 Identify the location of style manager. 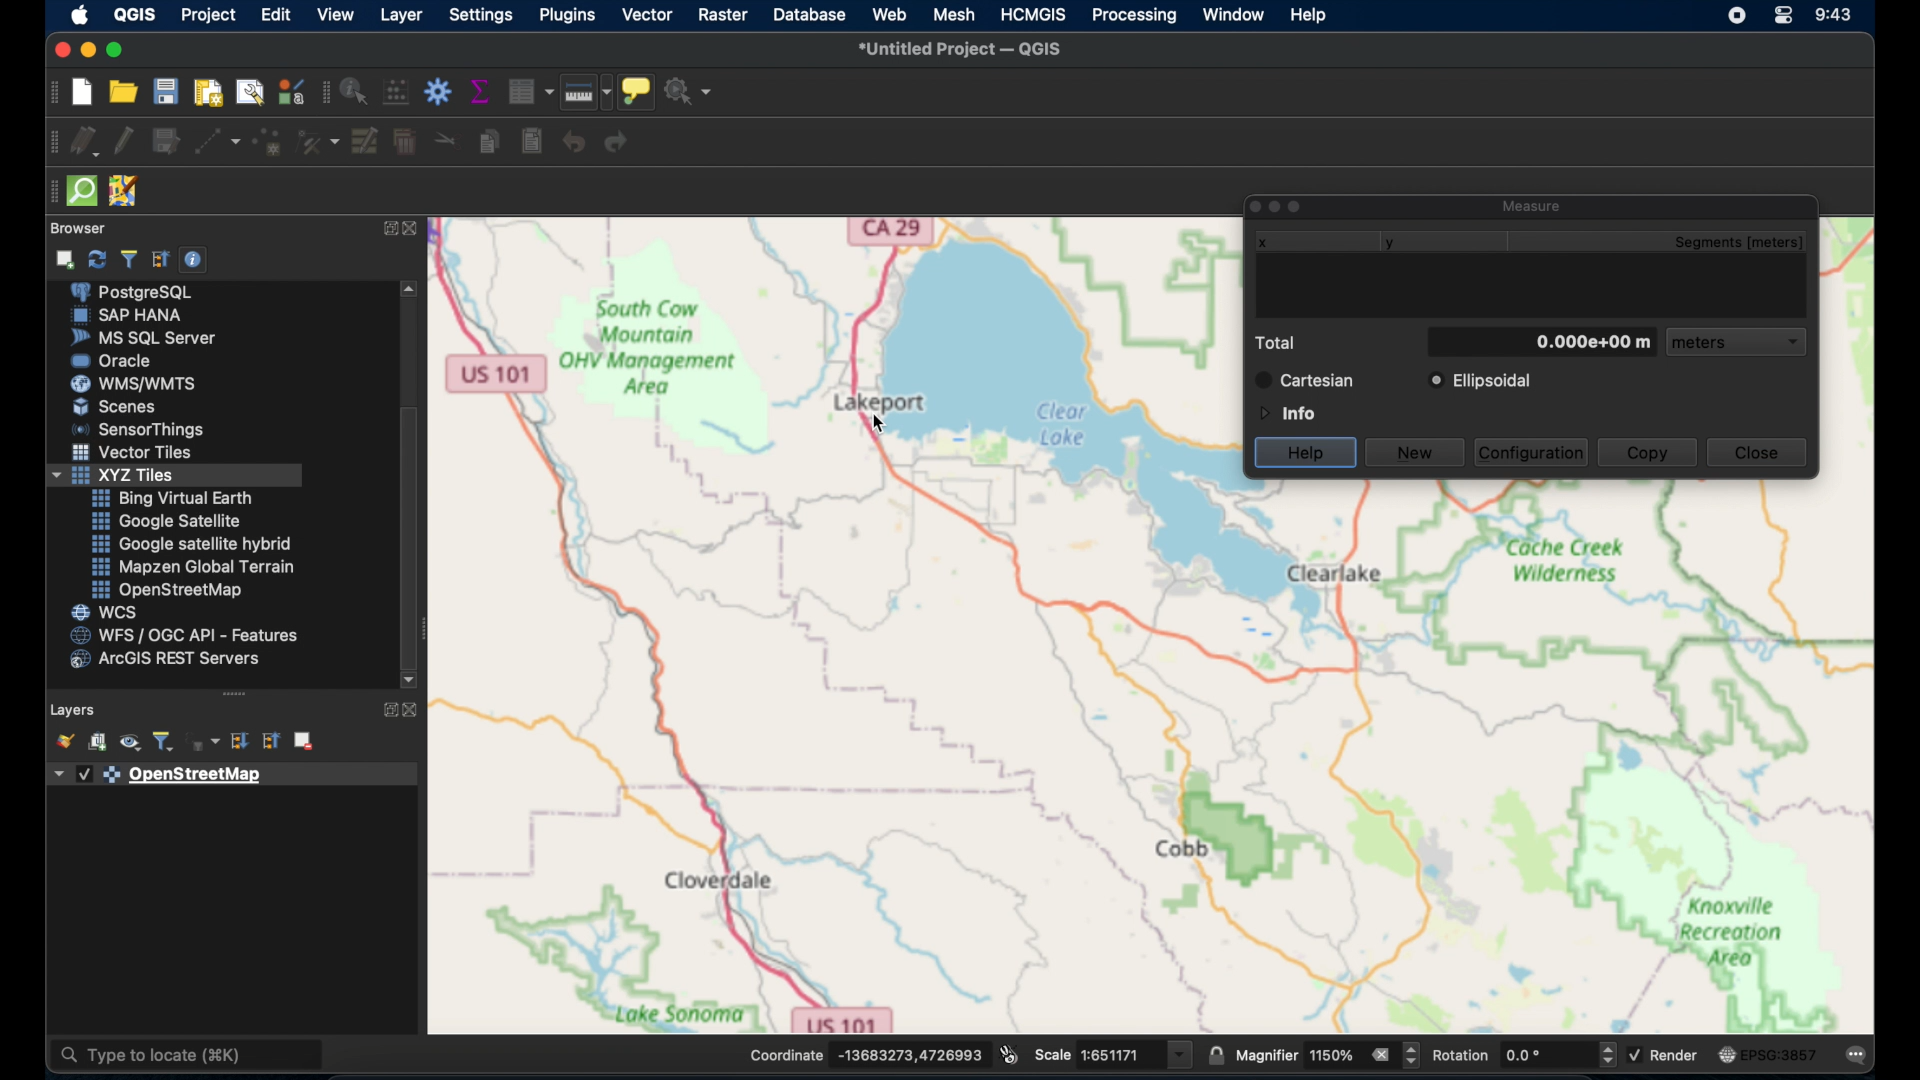
(319, 143).